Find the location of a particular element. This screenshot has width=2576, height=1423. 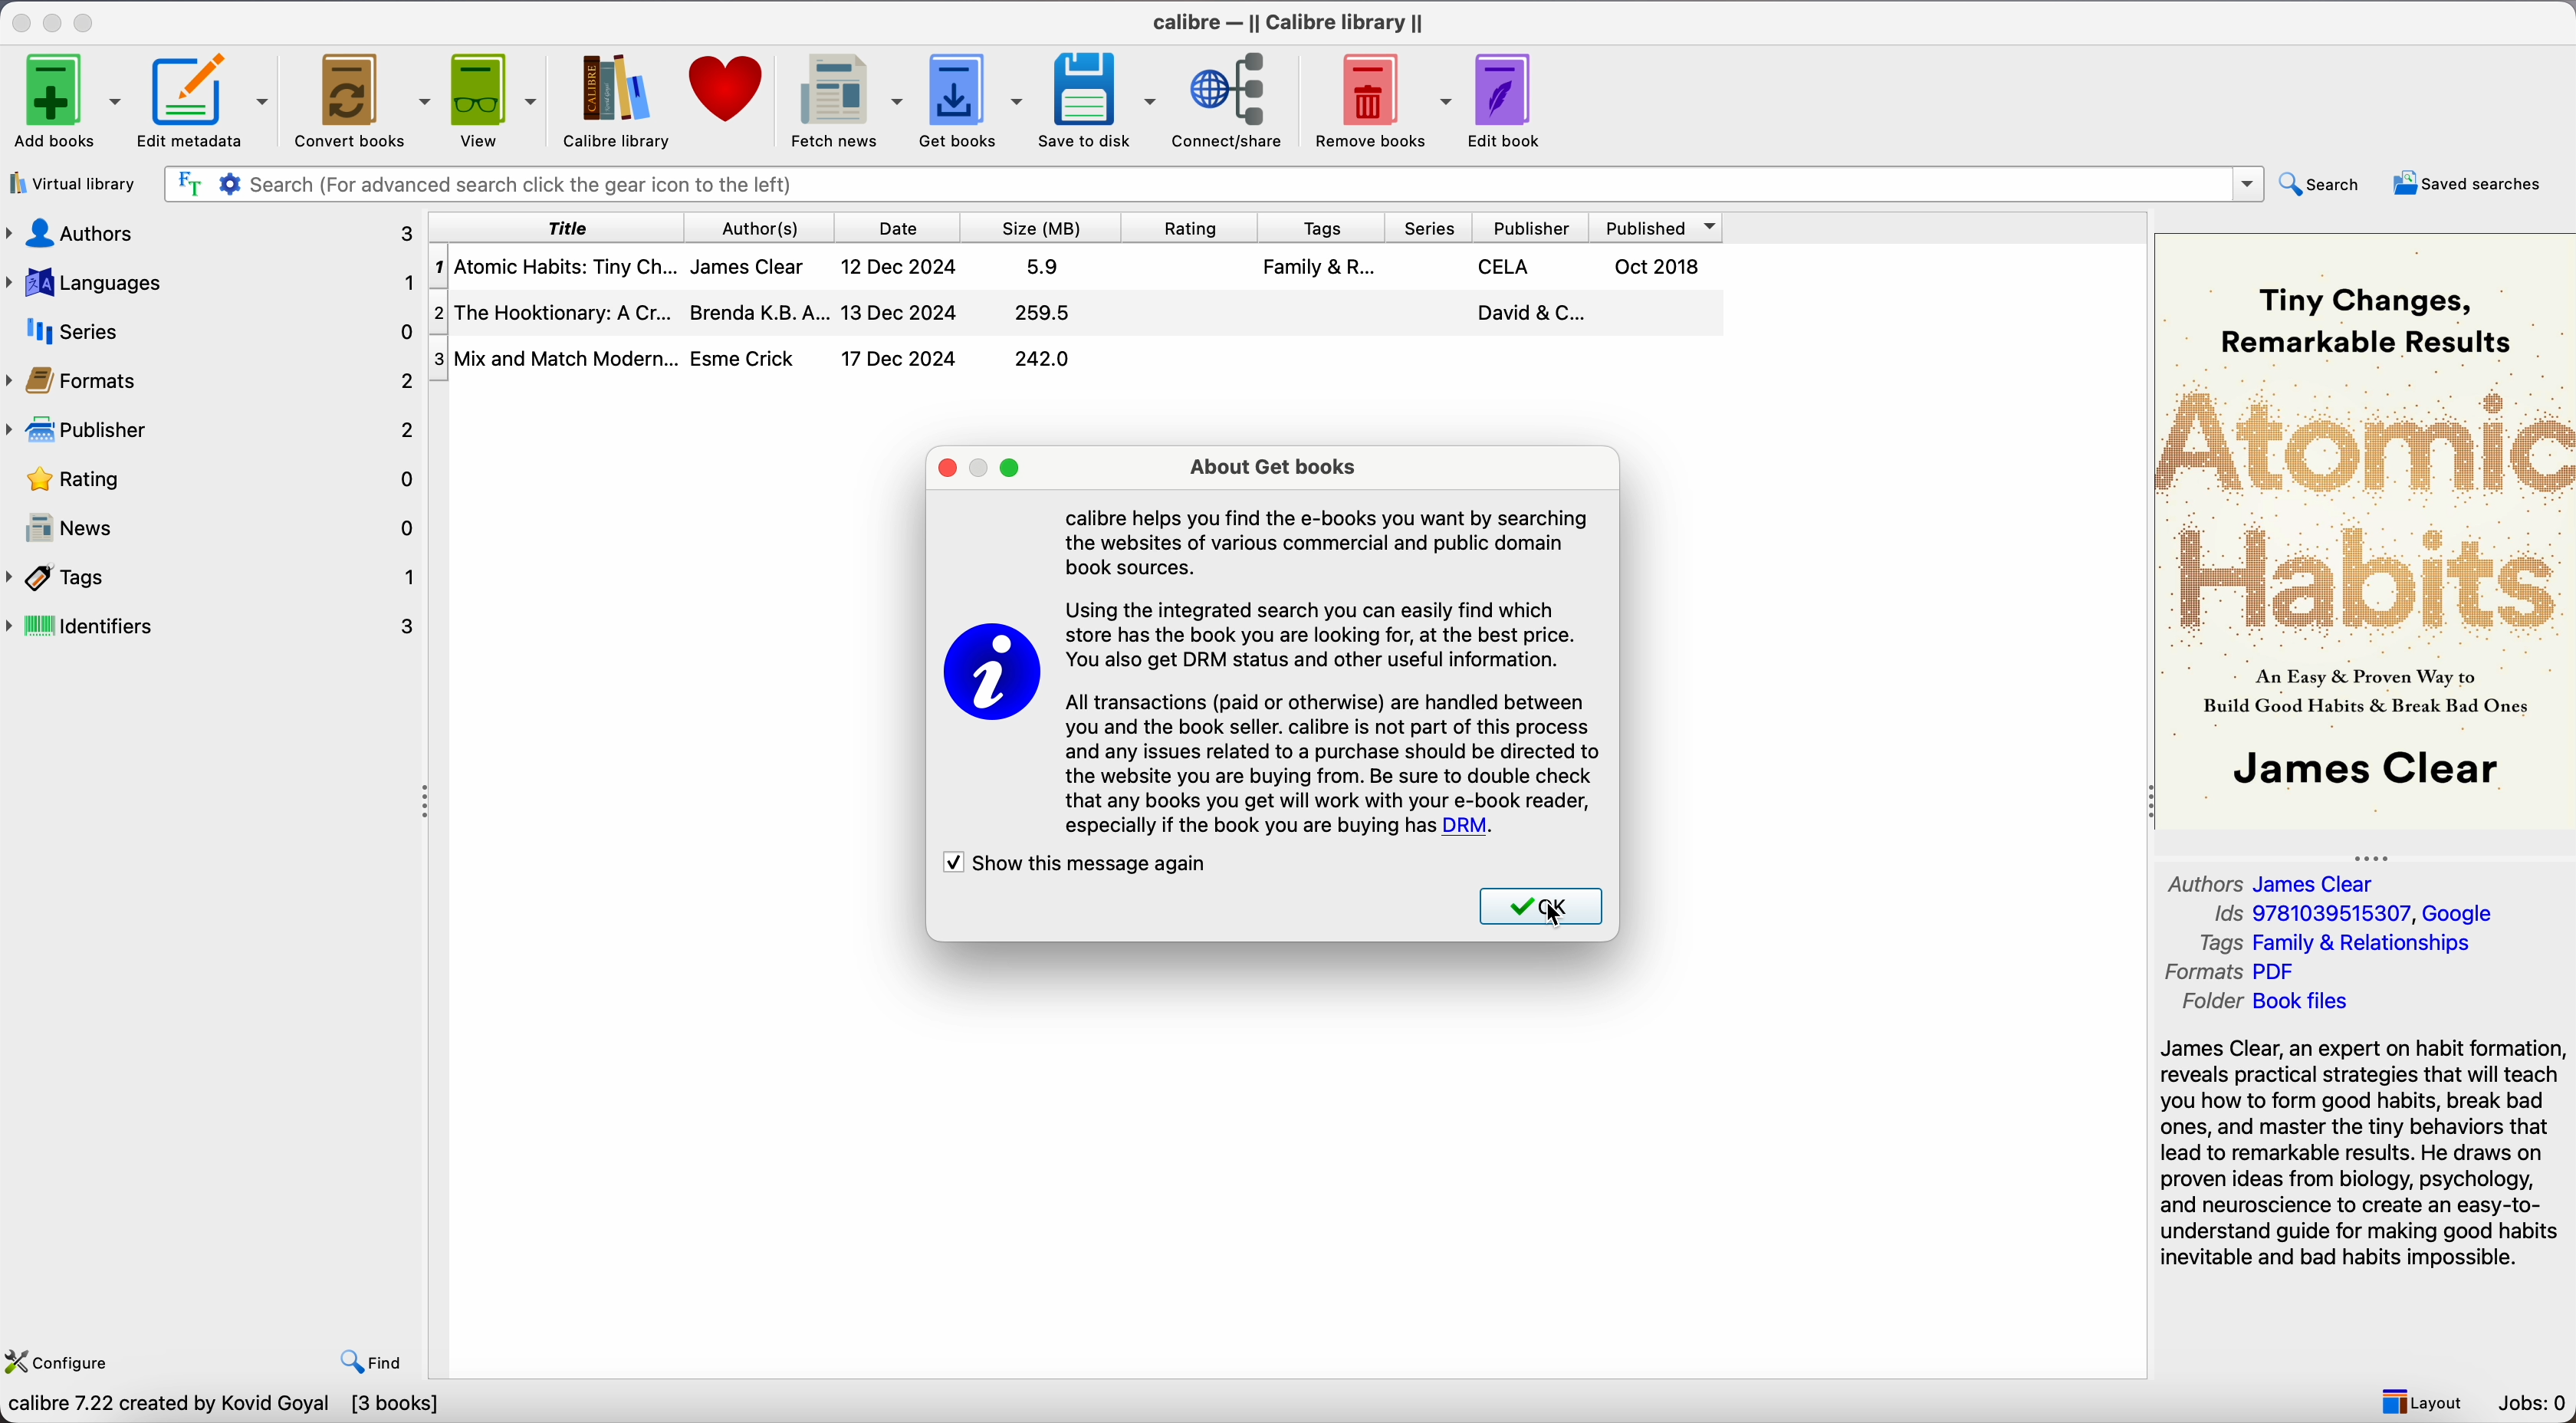

find is located at coordinates (377, 1364).